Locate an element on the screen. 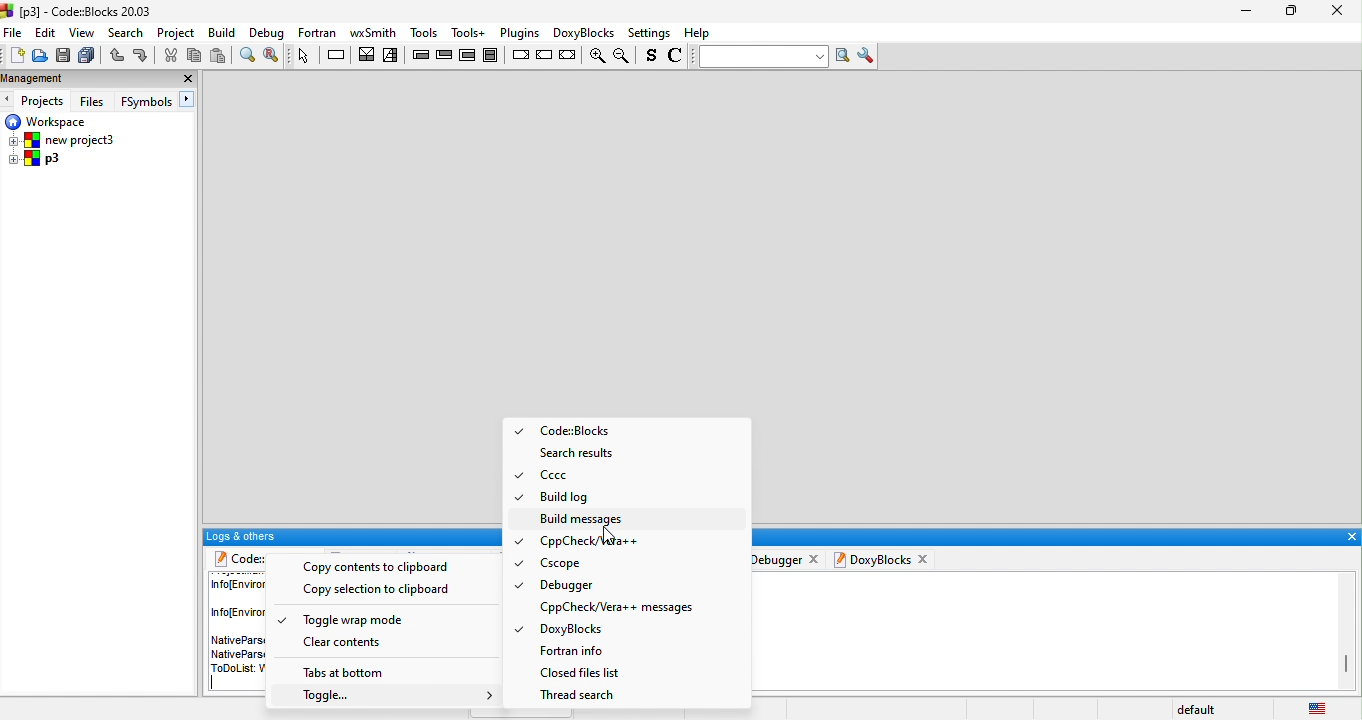 This screenshot has height=720, width=1362. Cppcheck/Vera++ messages is located at coordinates (623, 607).